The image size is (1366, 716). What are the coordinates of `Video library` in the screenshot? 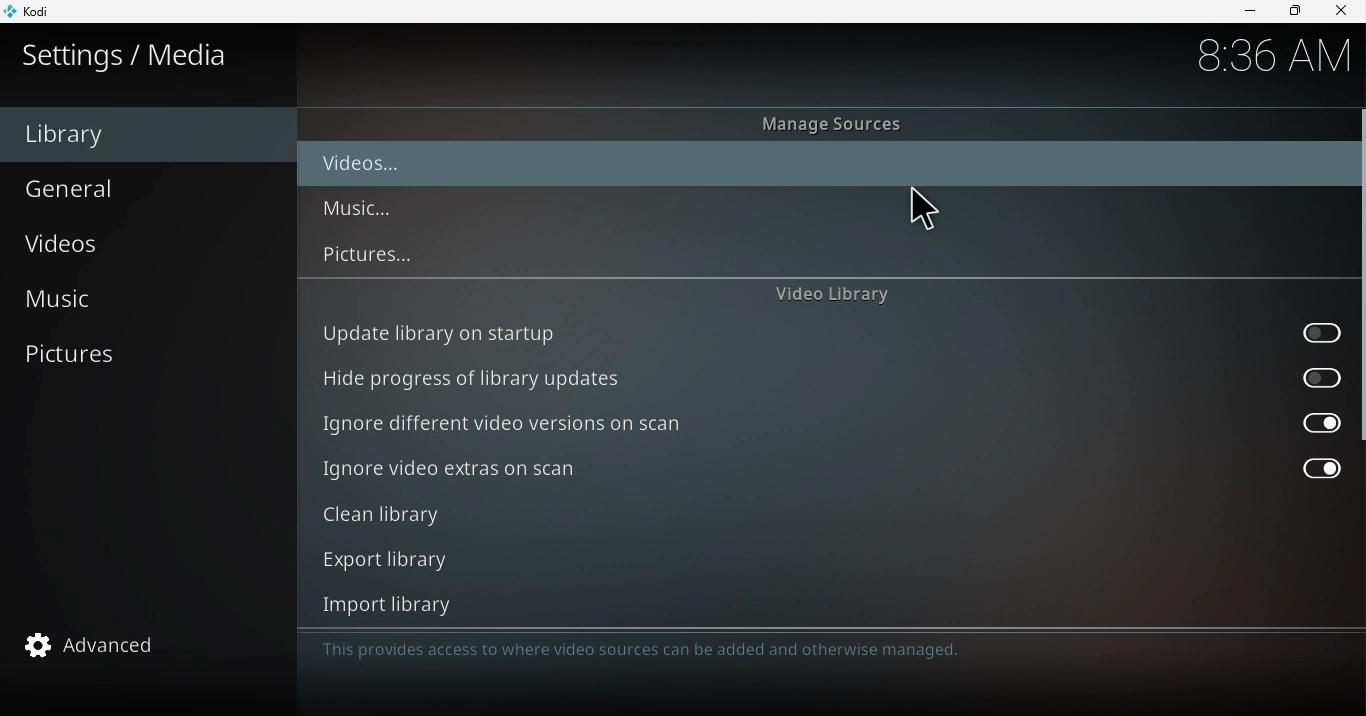 It's located at (832, 295).